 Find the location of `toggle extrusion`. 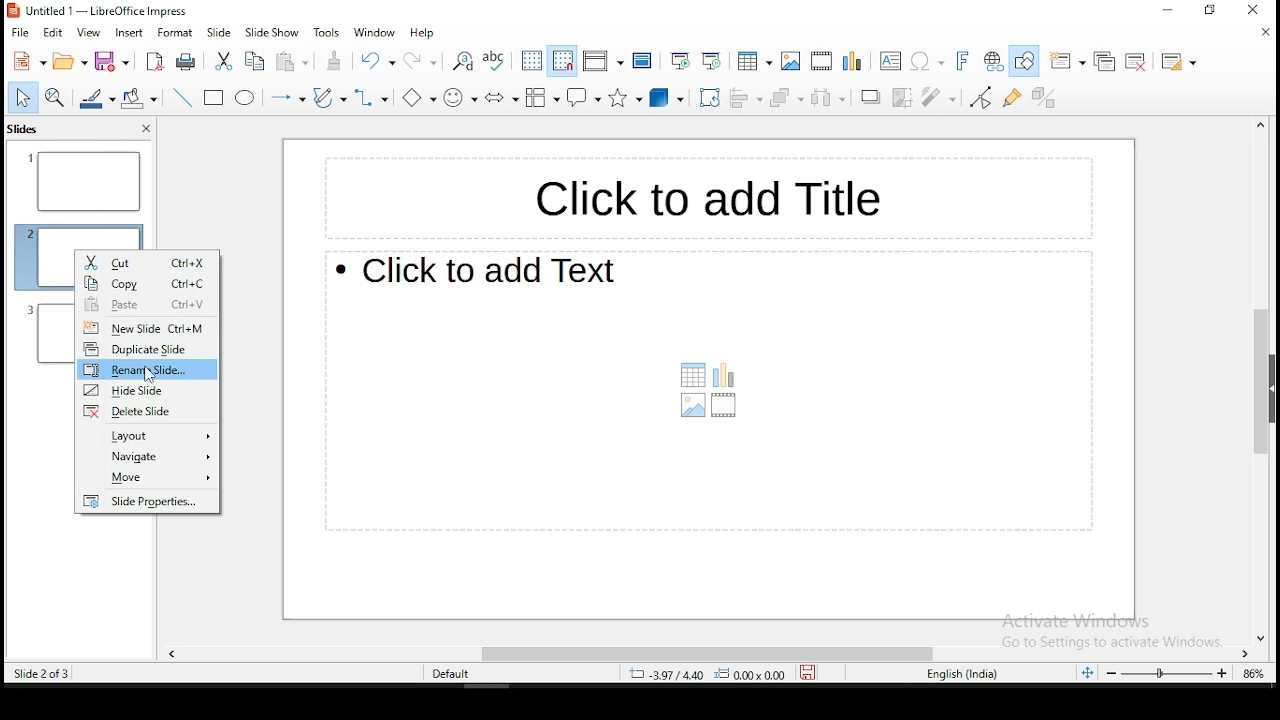

toggle extrusion is located at coordinates (1043, 100).